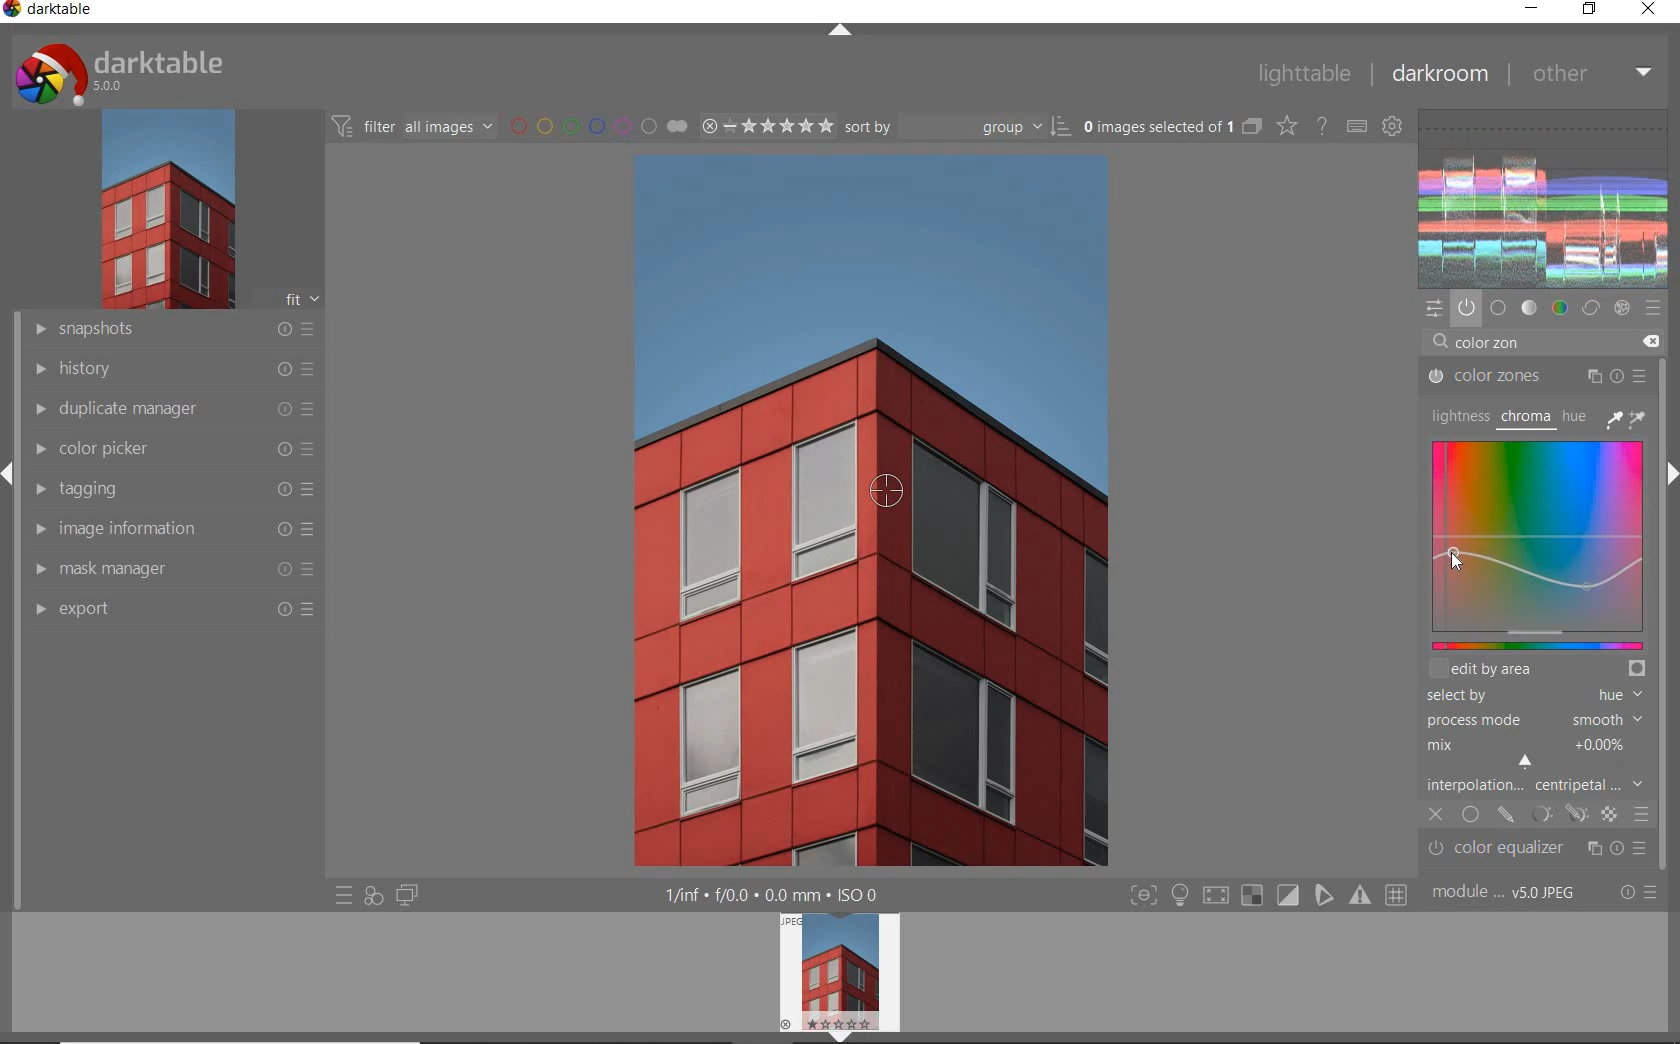  I want to click on system logo & name, so click(123, 74).